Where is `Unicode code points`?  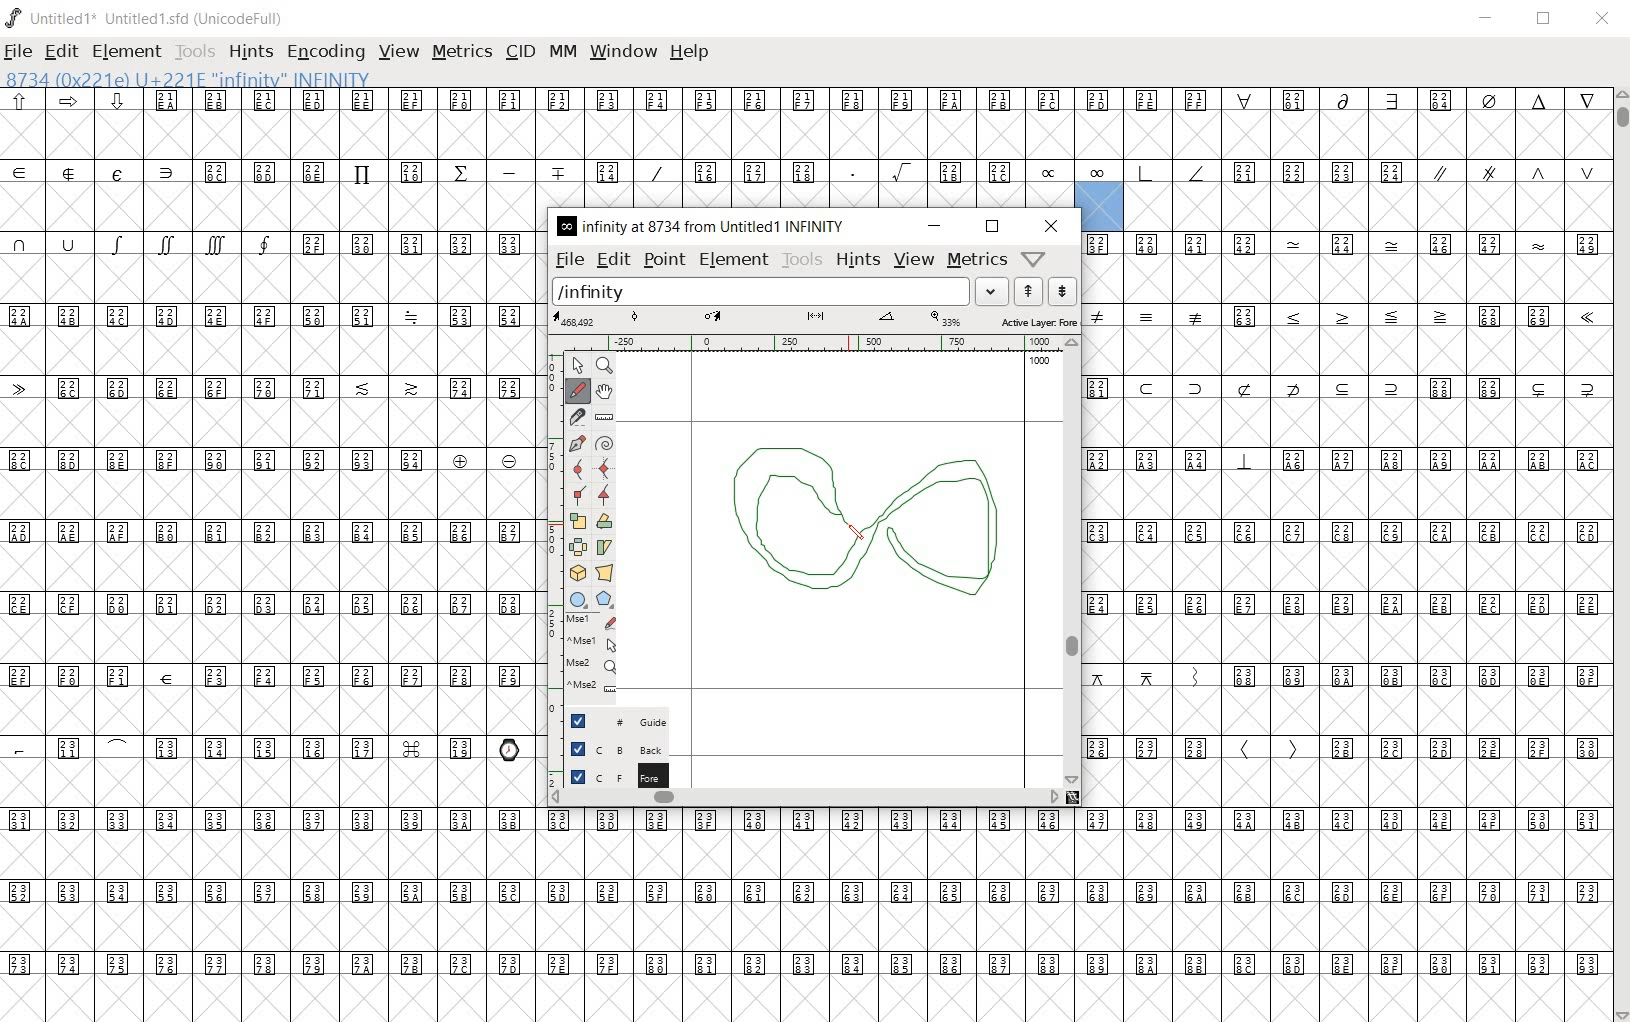
Unicode code points is located at coordinates (269, 315).